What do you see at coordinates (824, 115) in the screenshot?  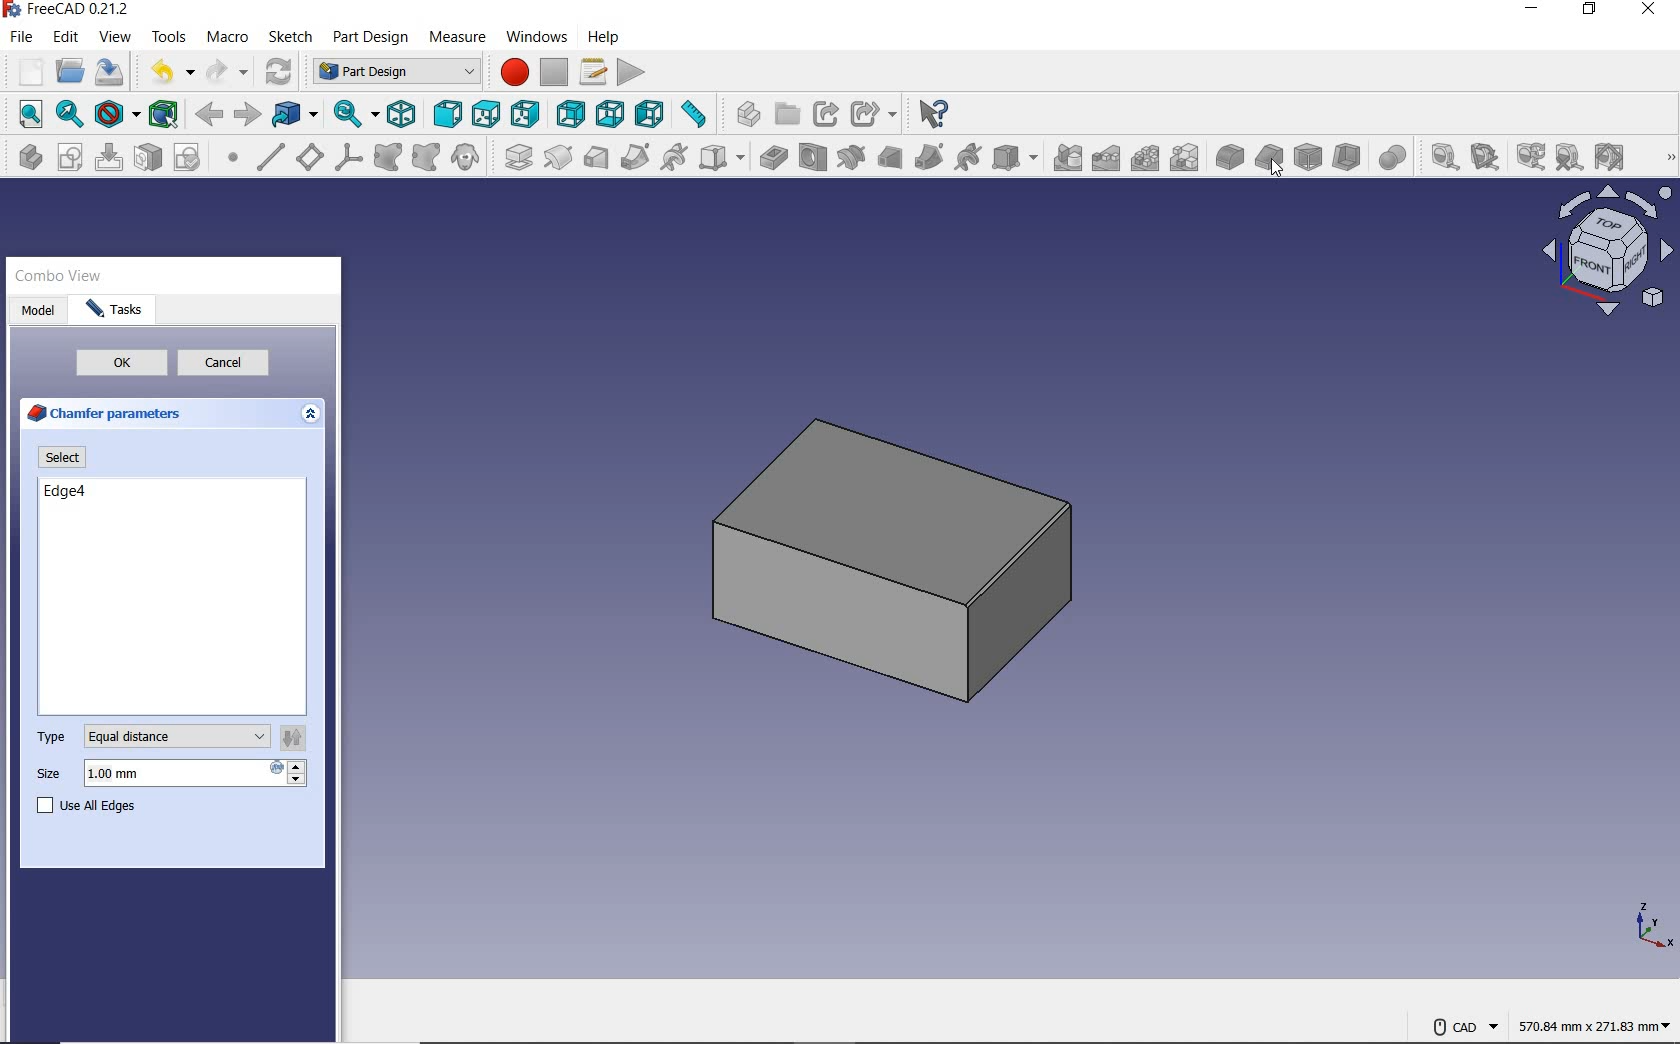 I see `make link` at bounding box center [824, 115].